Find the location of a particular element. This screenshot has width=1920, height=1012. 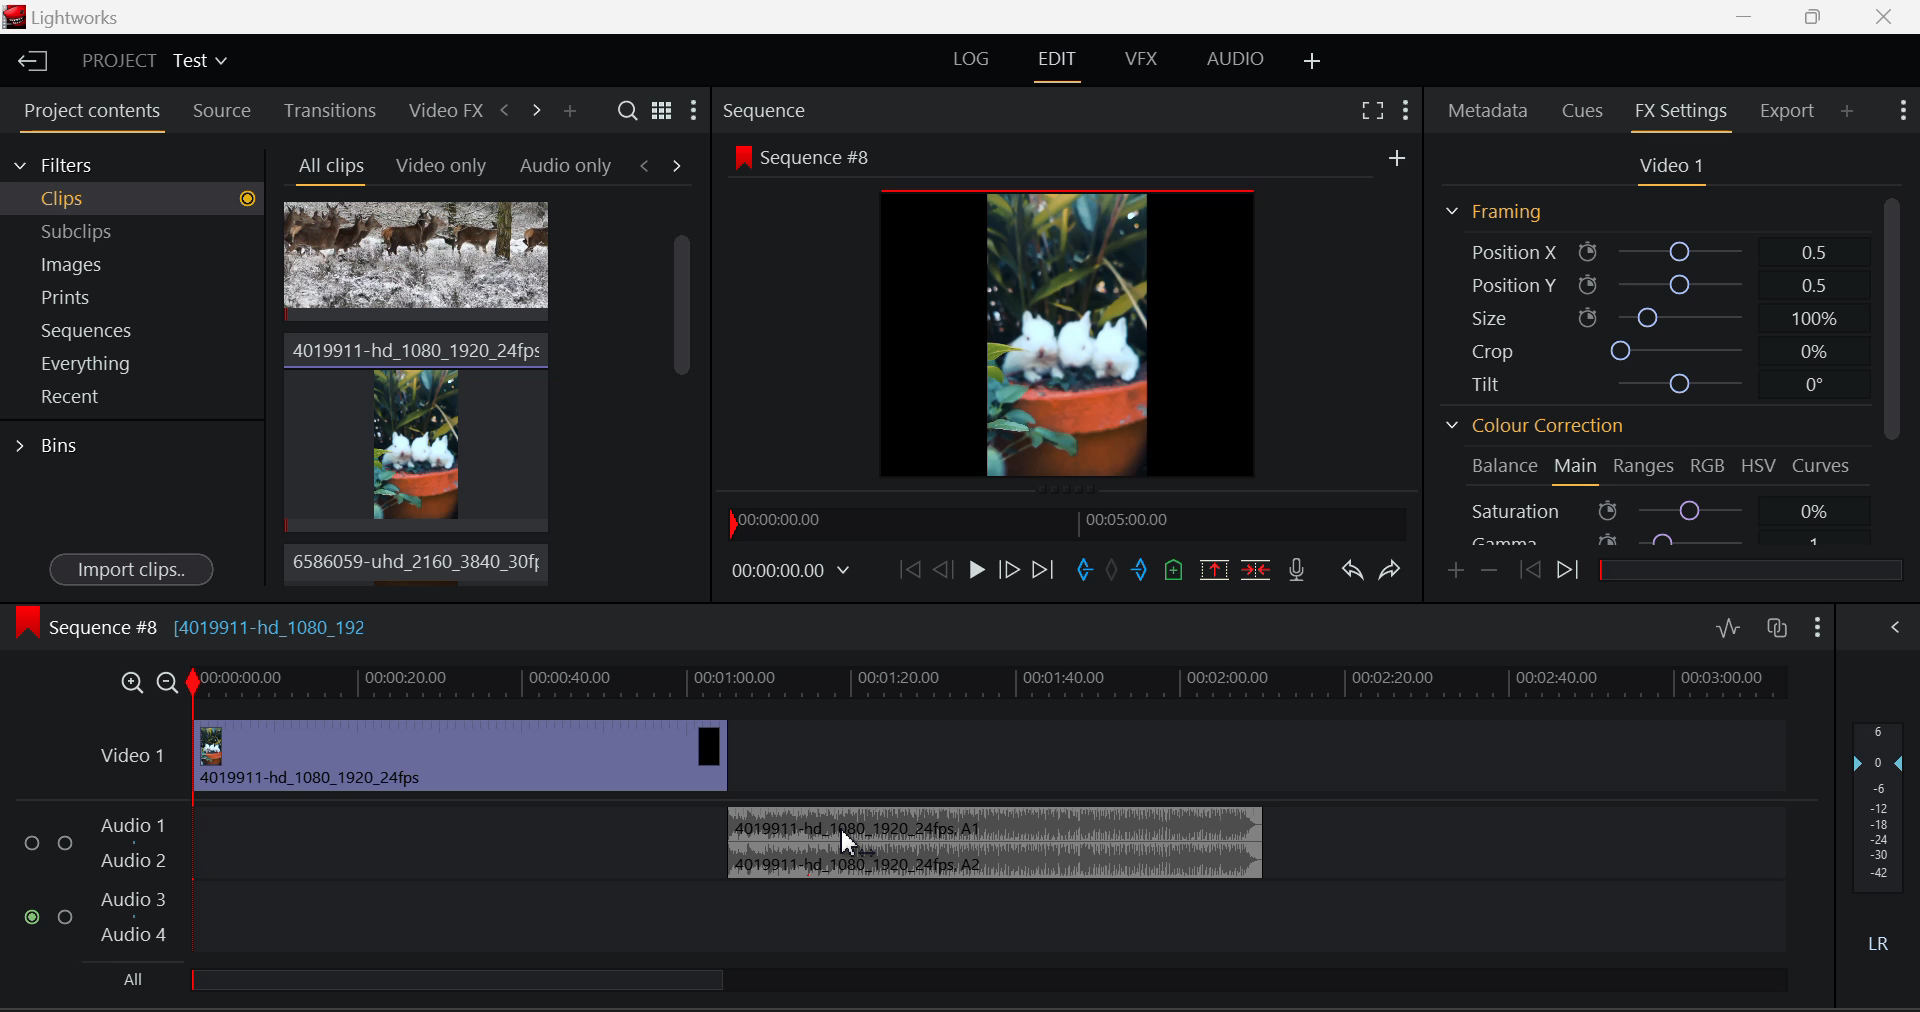

Timeline Track is located at coordinates (992, 687).